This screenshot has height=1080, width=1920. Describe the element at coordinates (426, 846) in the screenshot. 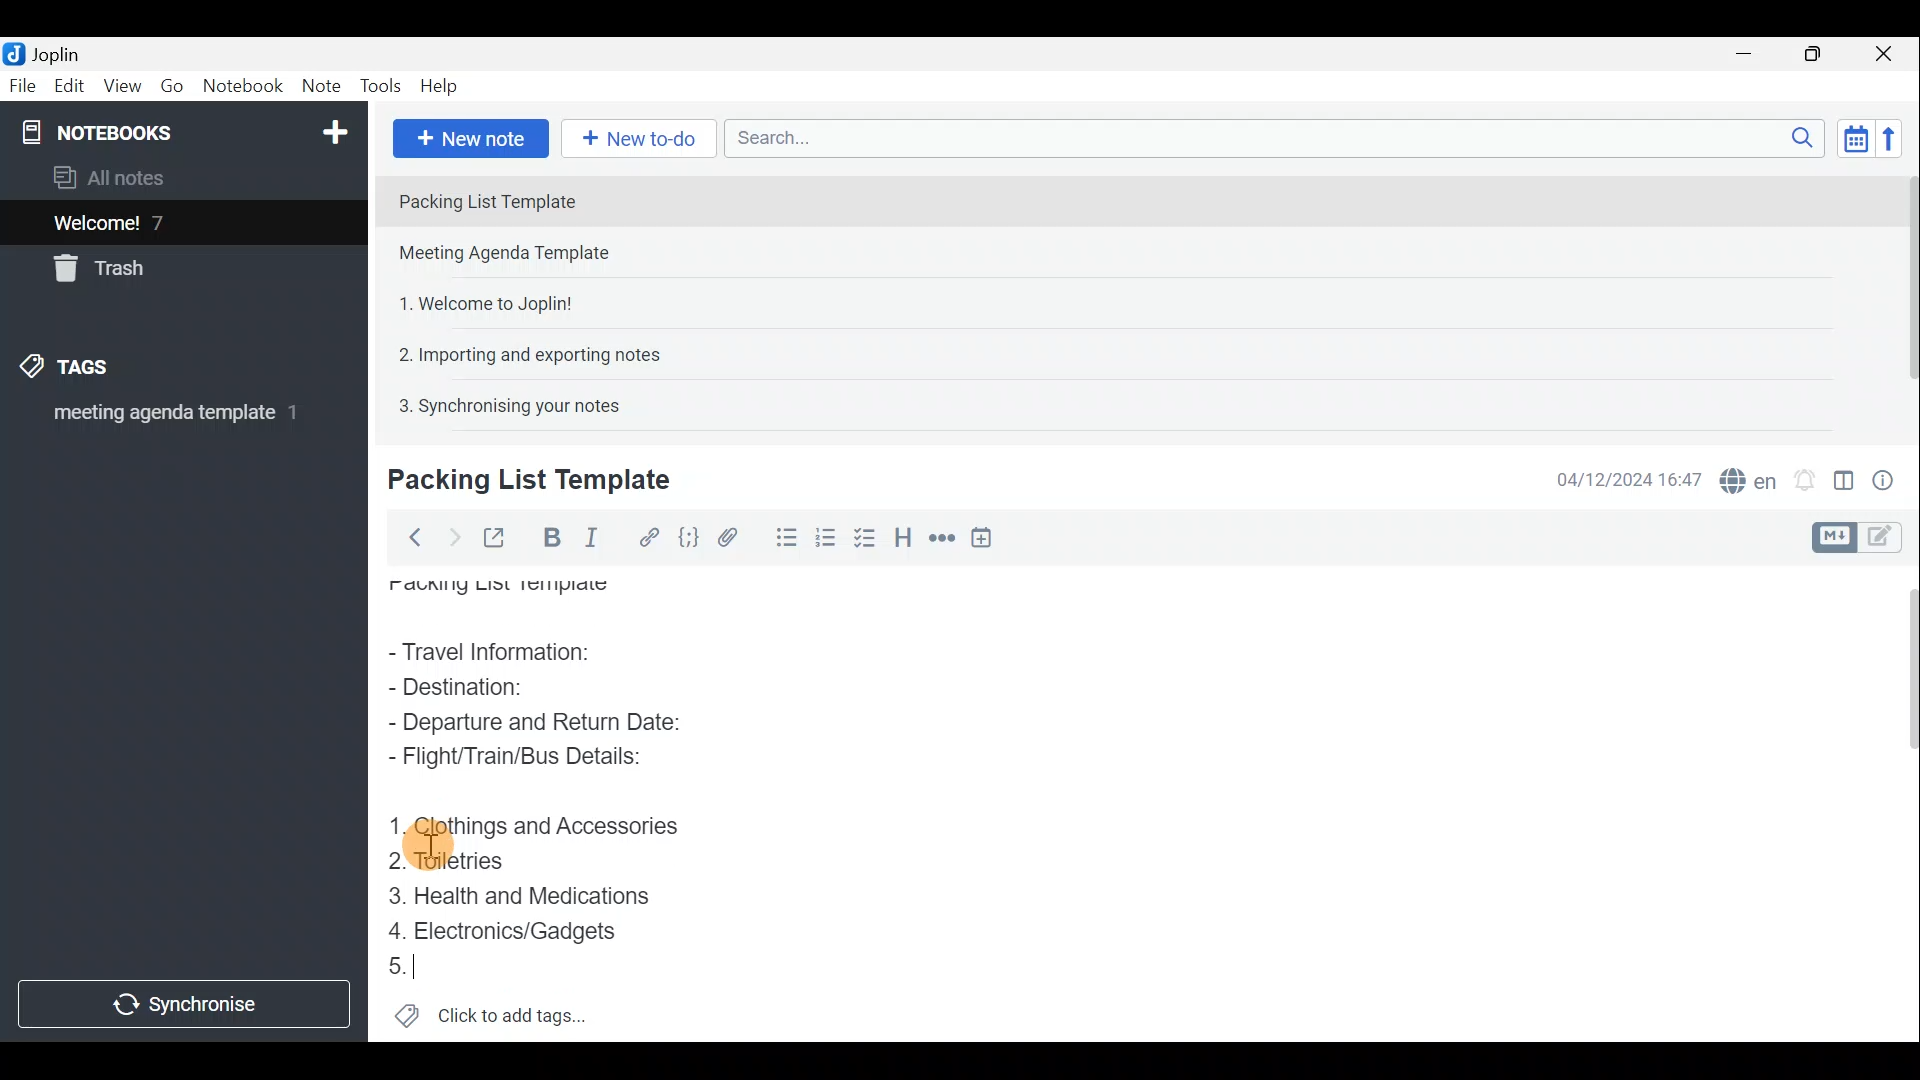

I see `cursor` at that location.